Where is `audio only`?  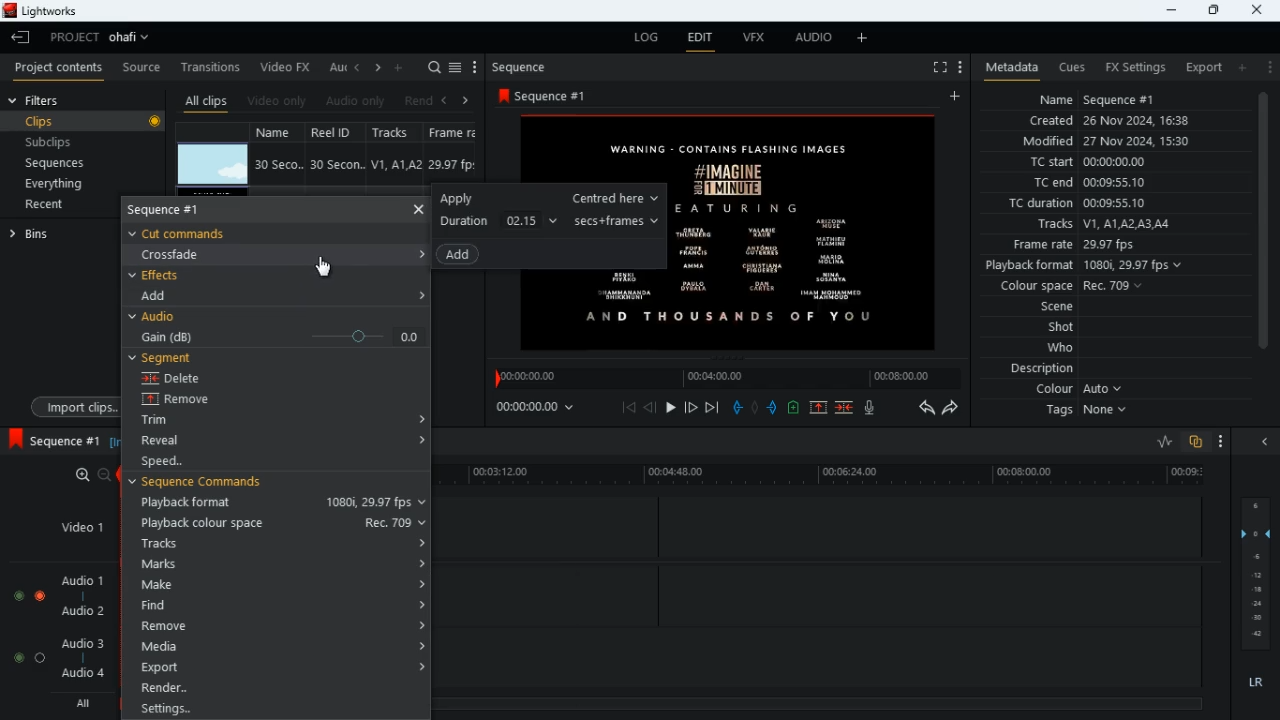
audio only is located at coordinates (357, 101).